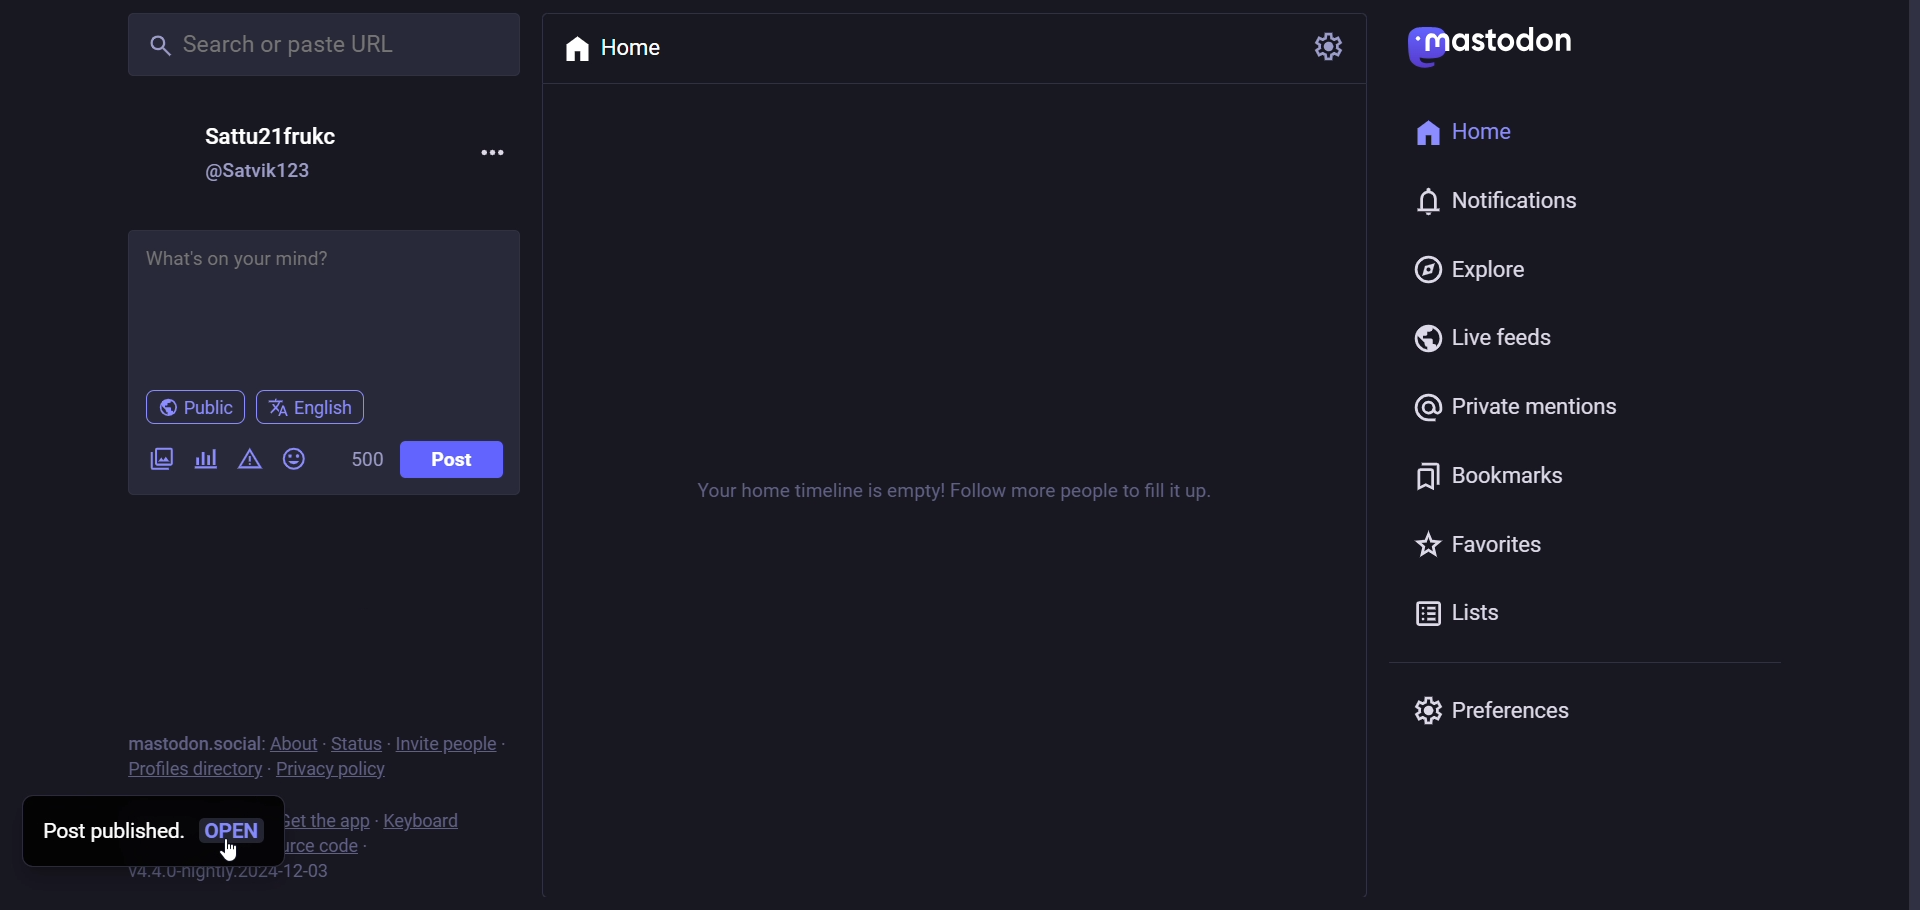 The image size is (1920, 910). What do you see at coordinates (452, 743) in the screenshot?
I see `invite people` at bounding box center [452, 743].